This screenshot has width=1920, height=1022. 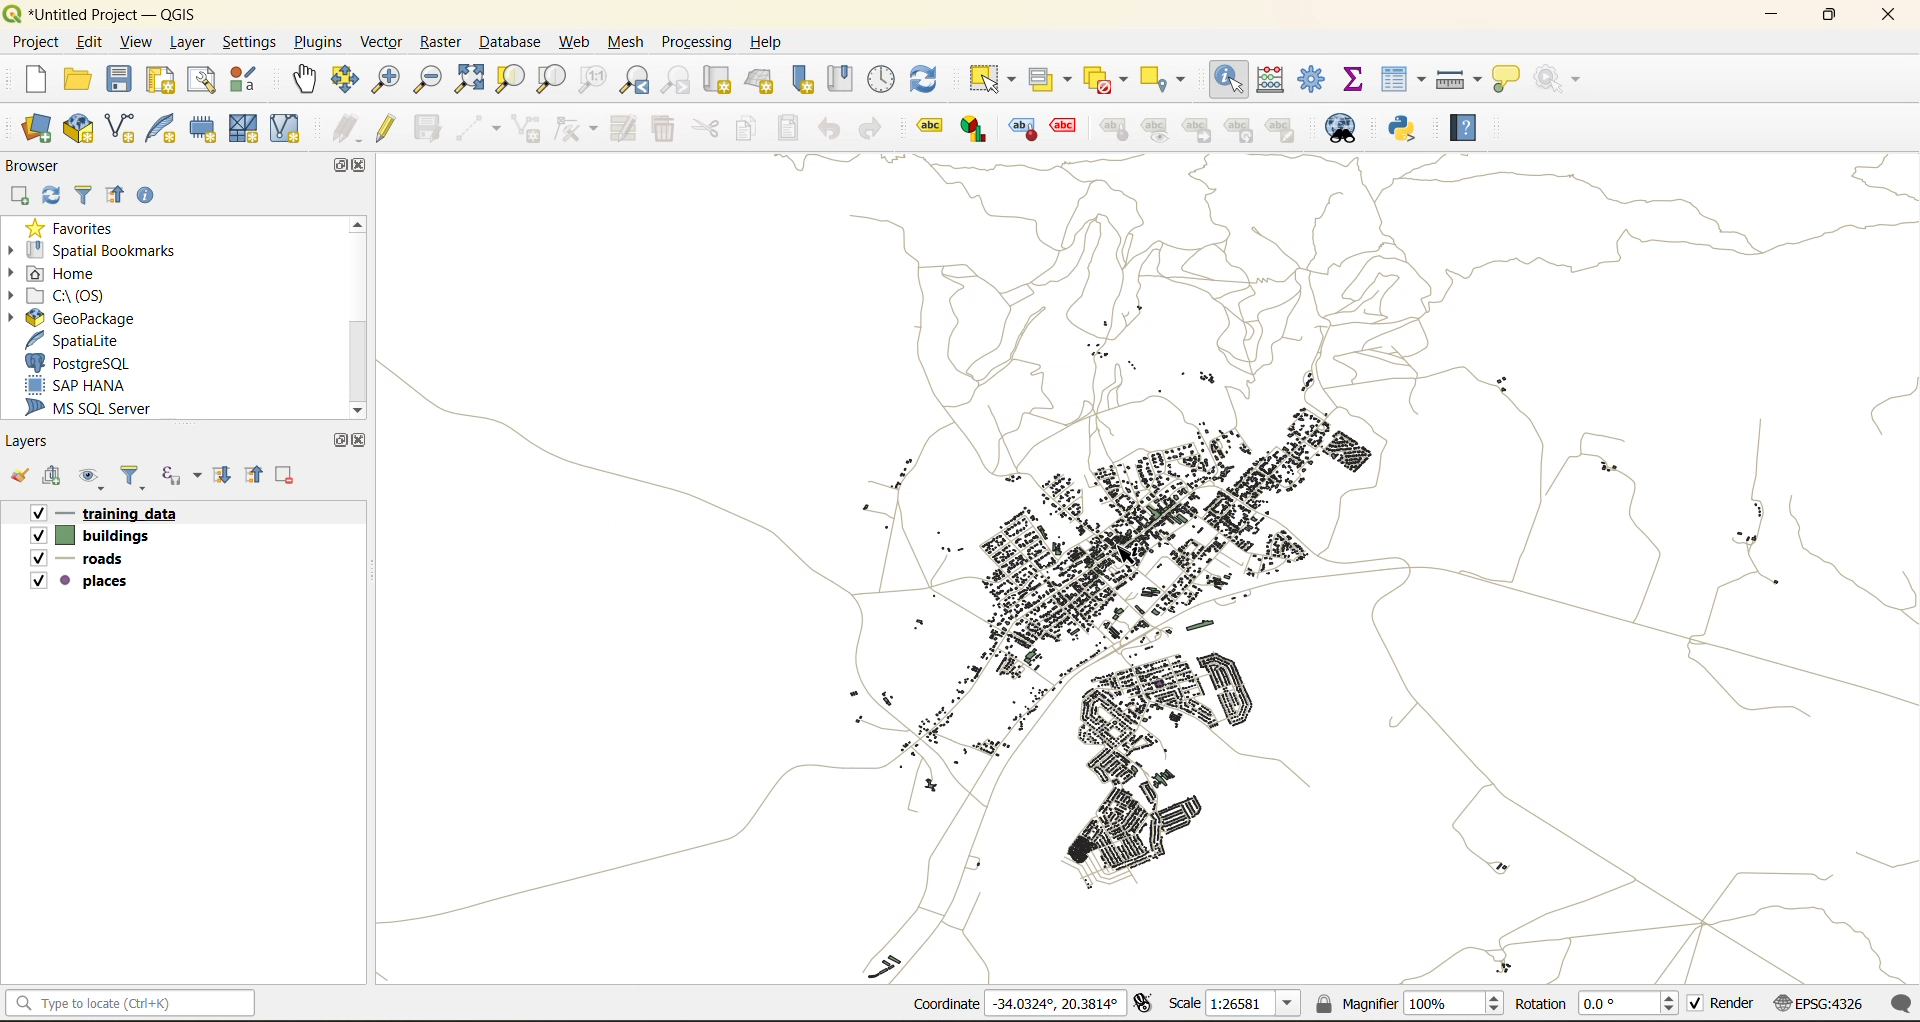 What do you see at coordinates (637, 81) in the screenshot?
I see `zoom last` at bounding box center [637, 81].